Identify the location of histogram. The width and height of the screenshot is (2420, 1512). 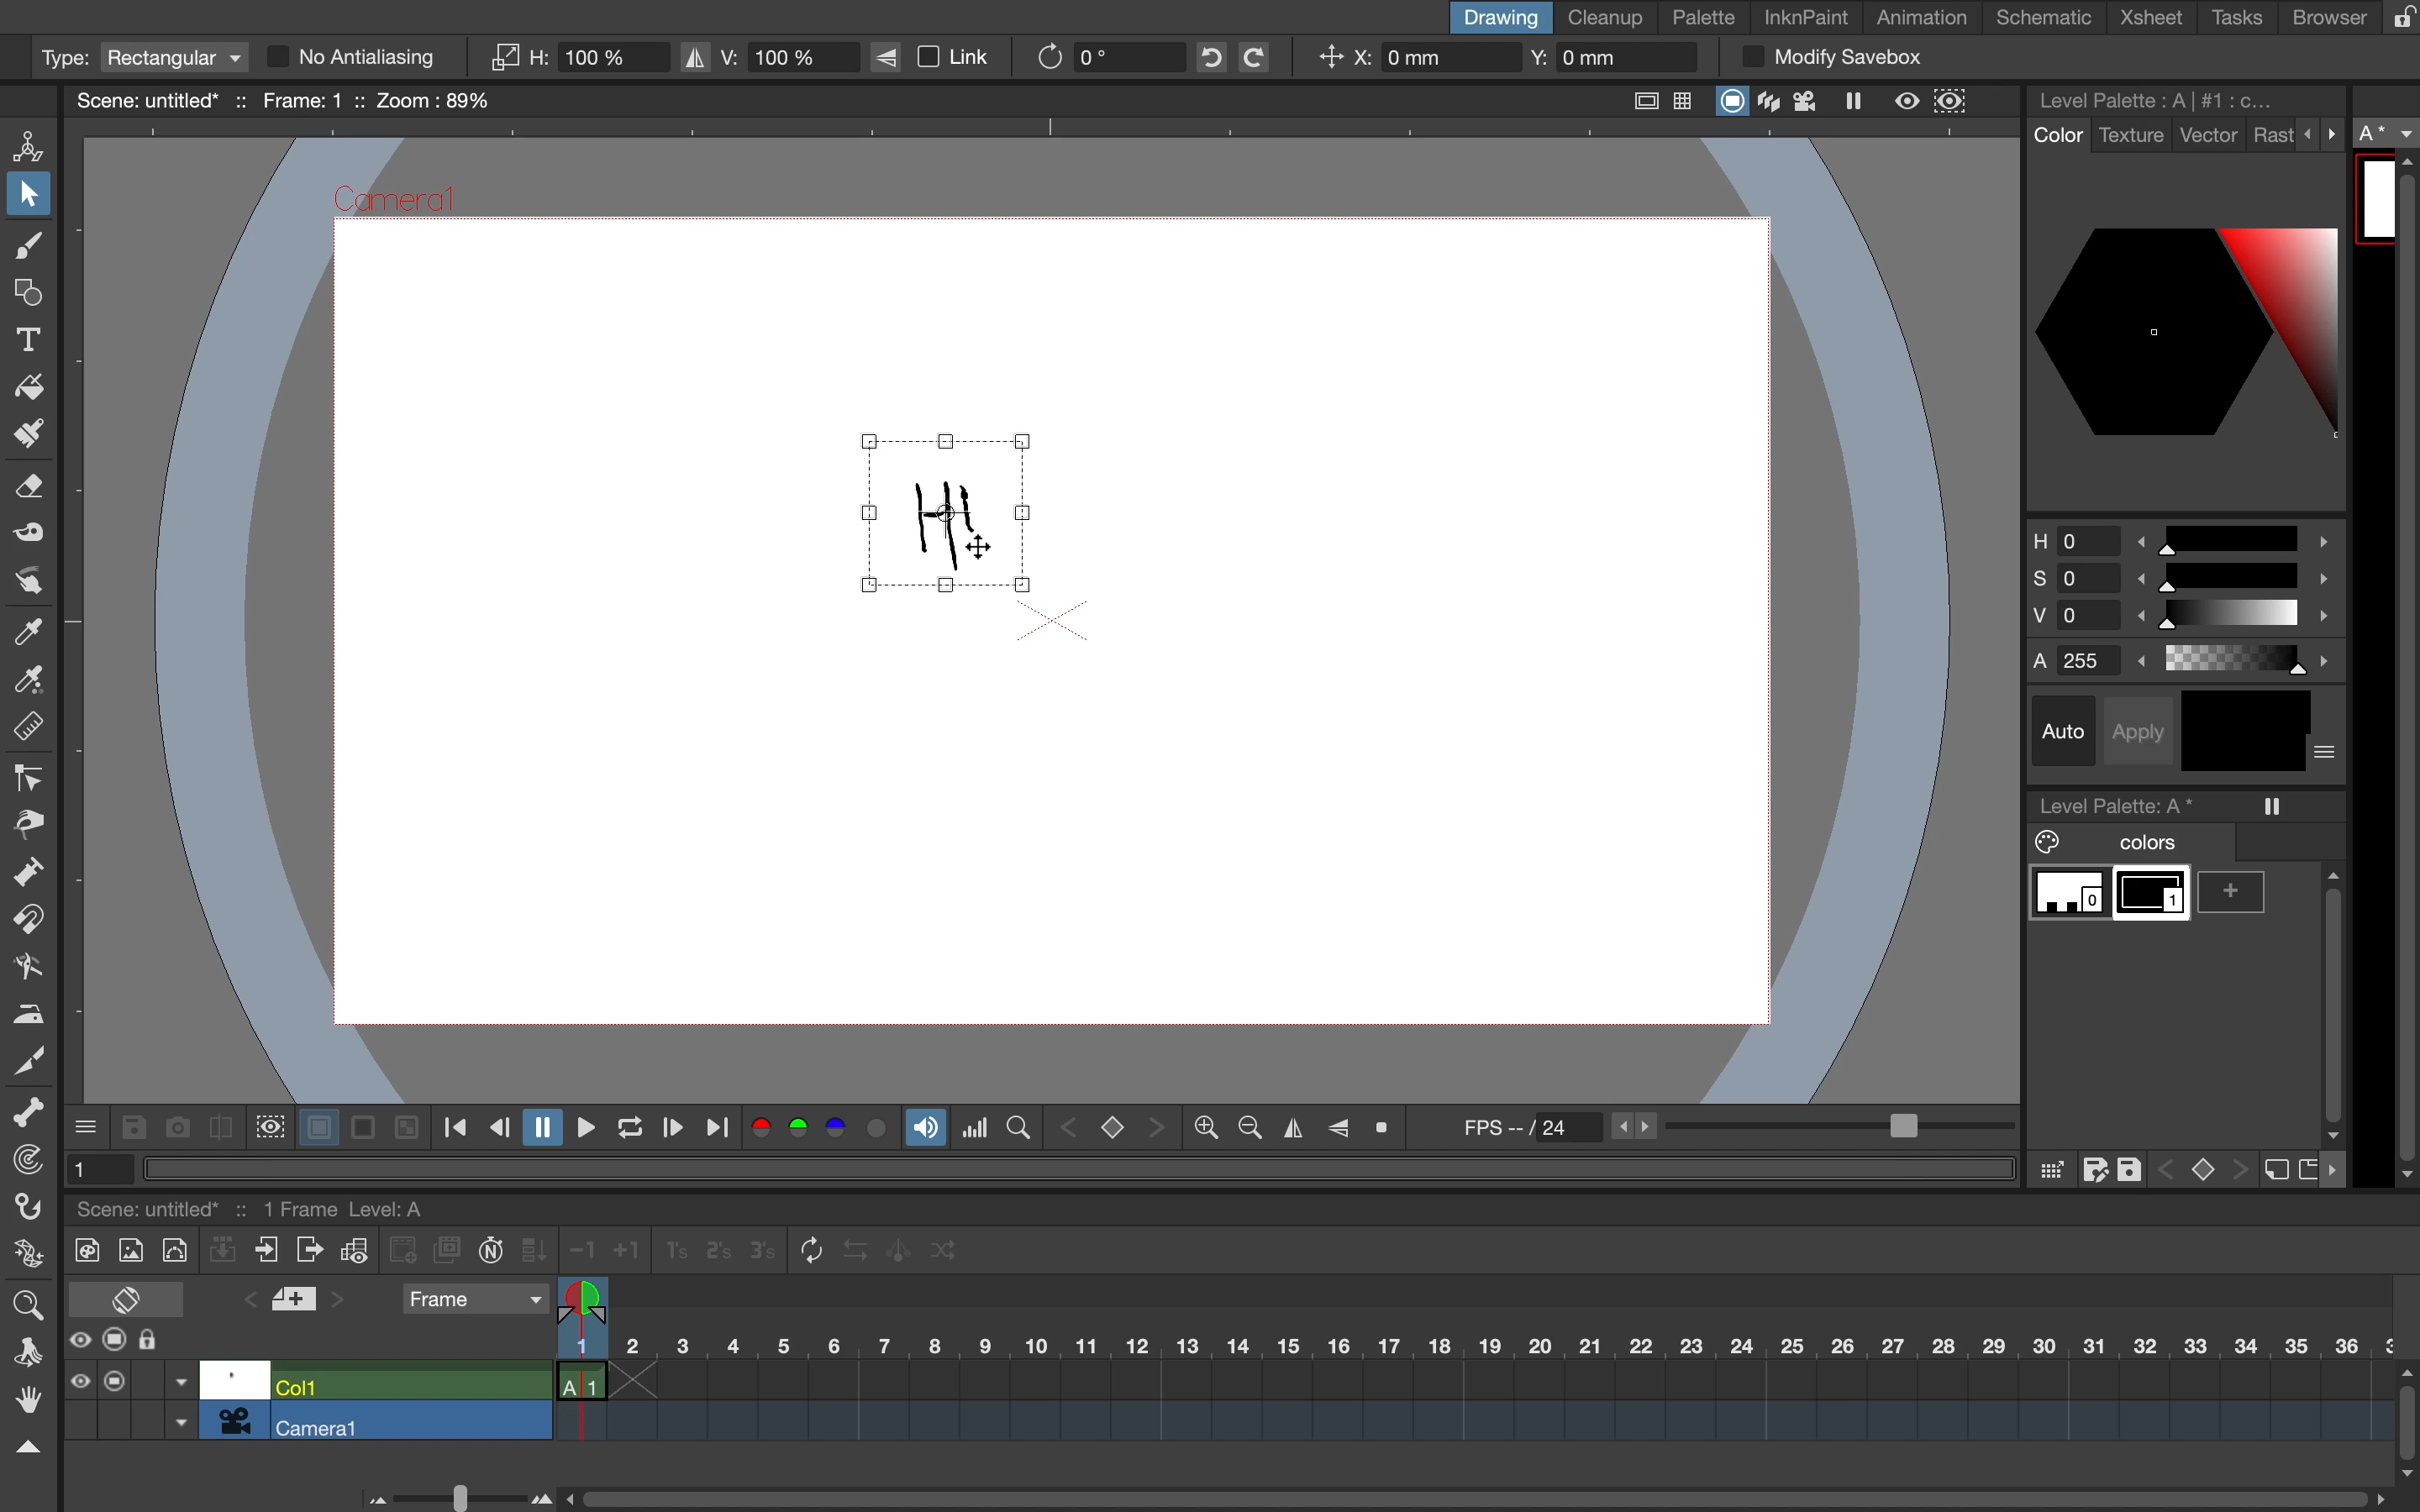
(975, 1128).